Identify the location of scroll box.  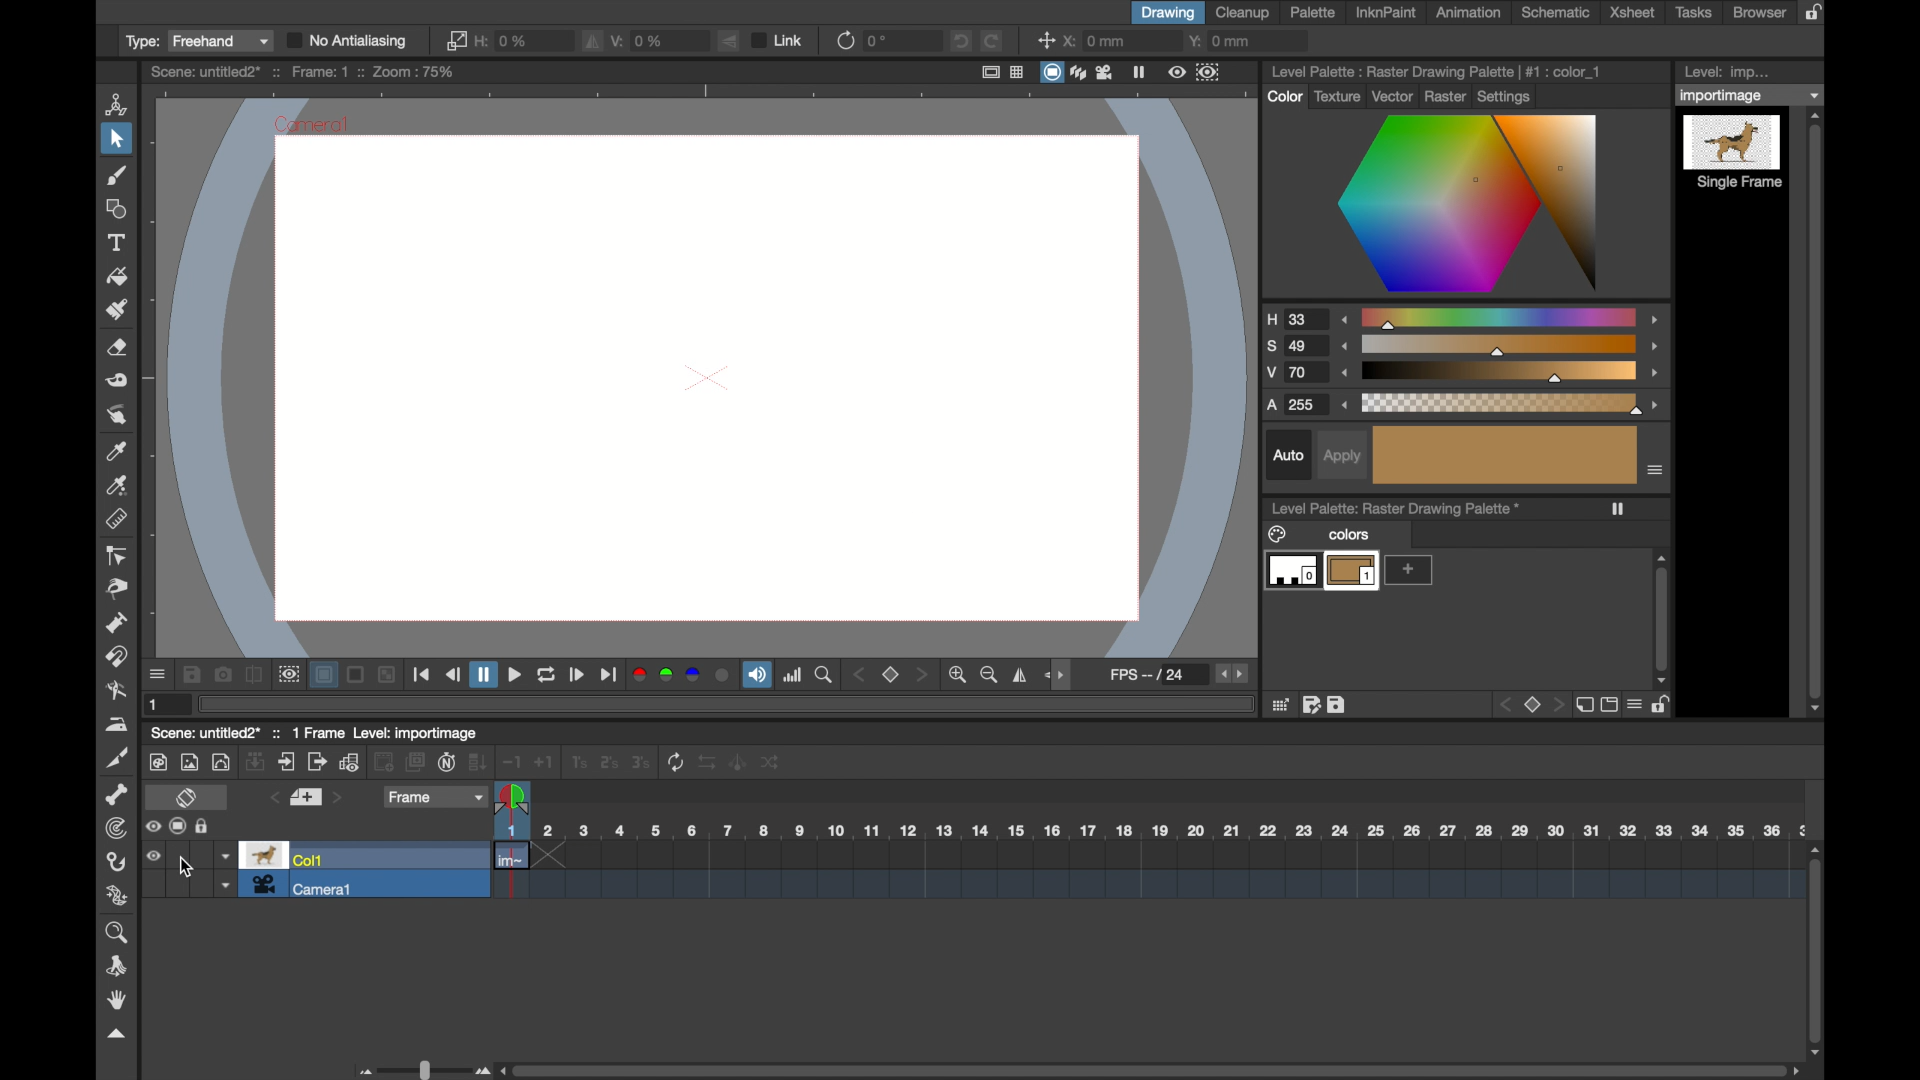
(1662, 619).